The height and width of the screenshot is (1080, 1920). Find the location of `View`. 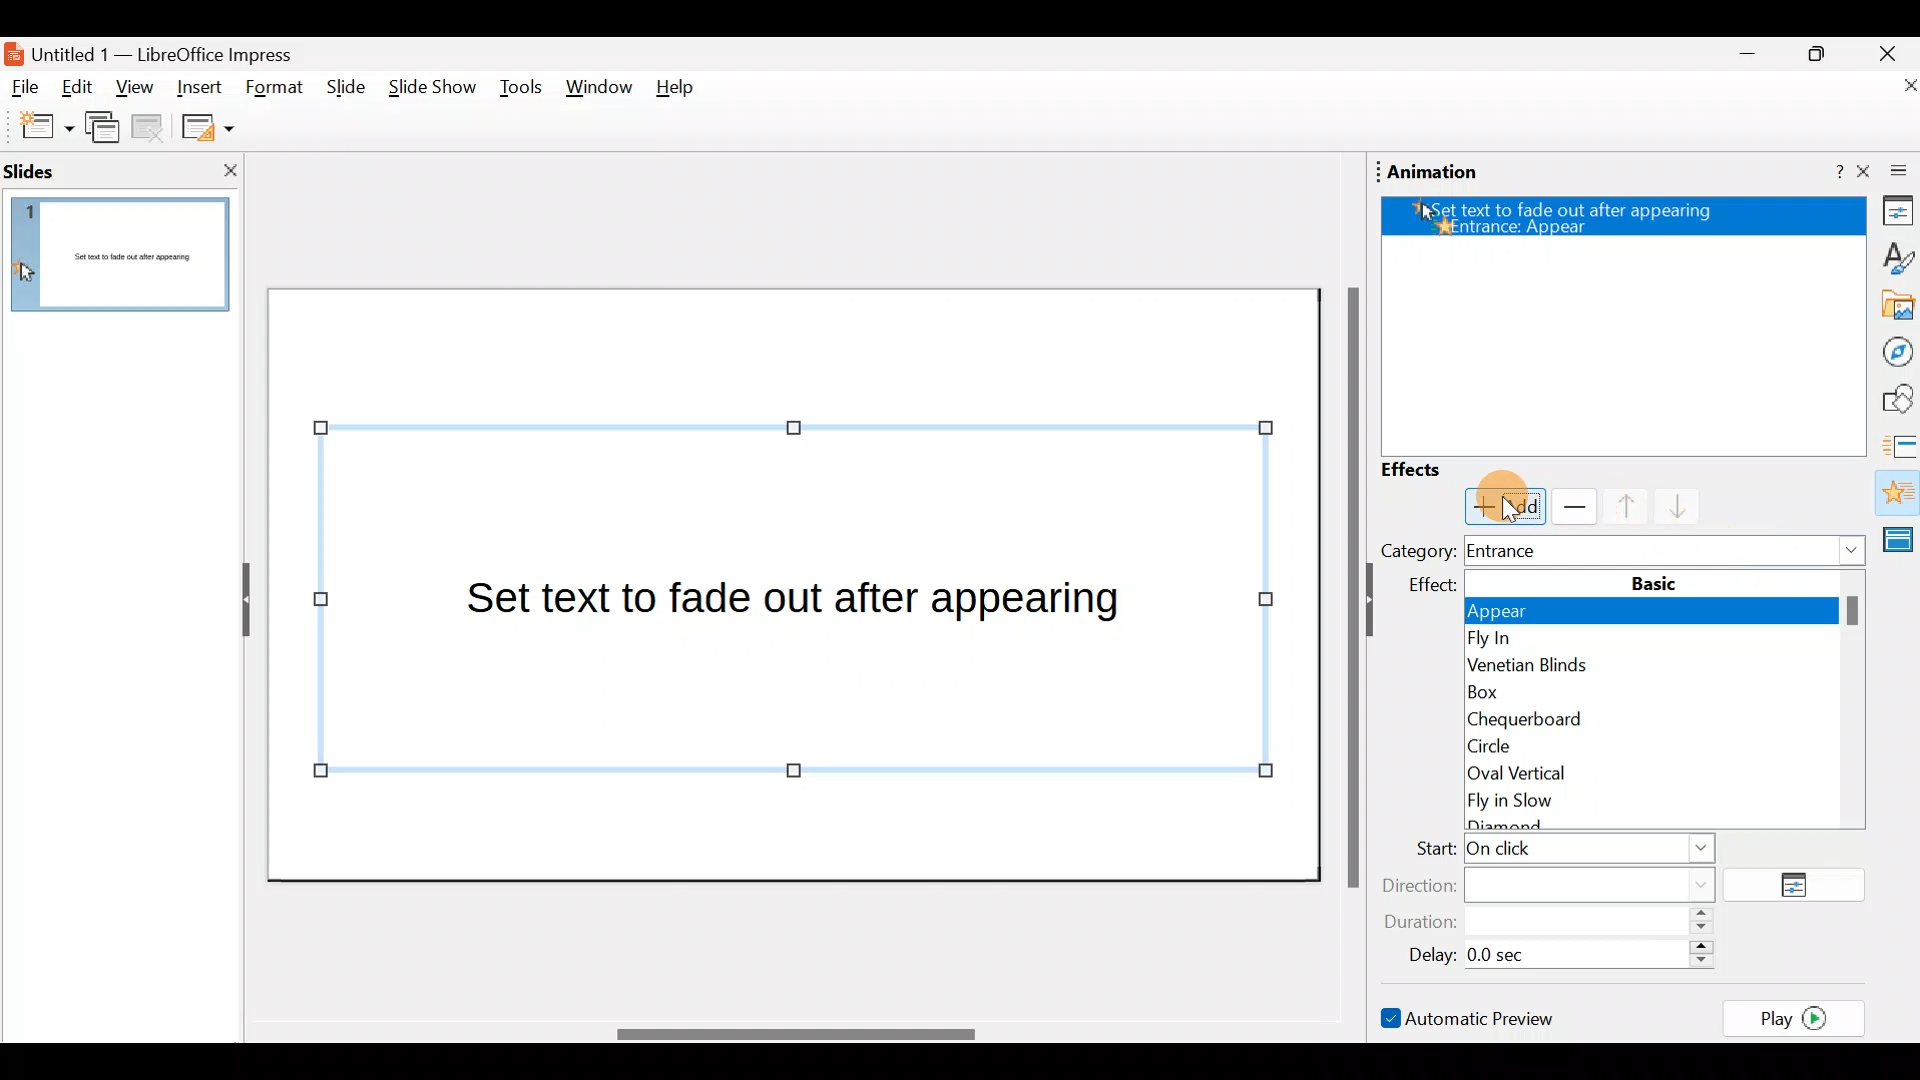

View is located at coordinates (134, 93).